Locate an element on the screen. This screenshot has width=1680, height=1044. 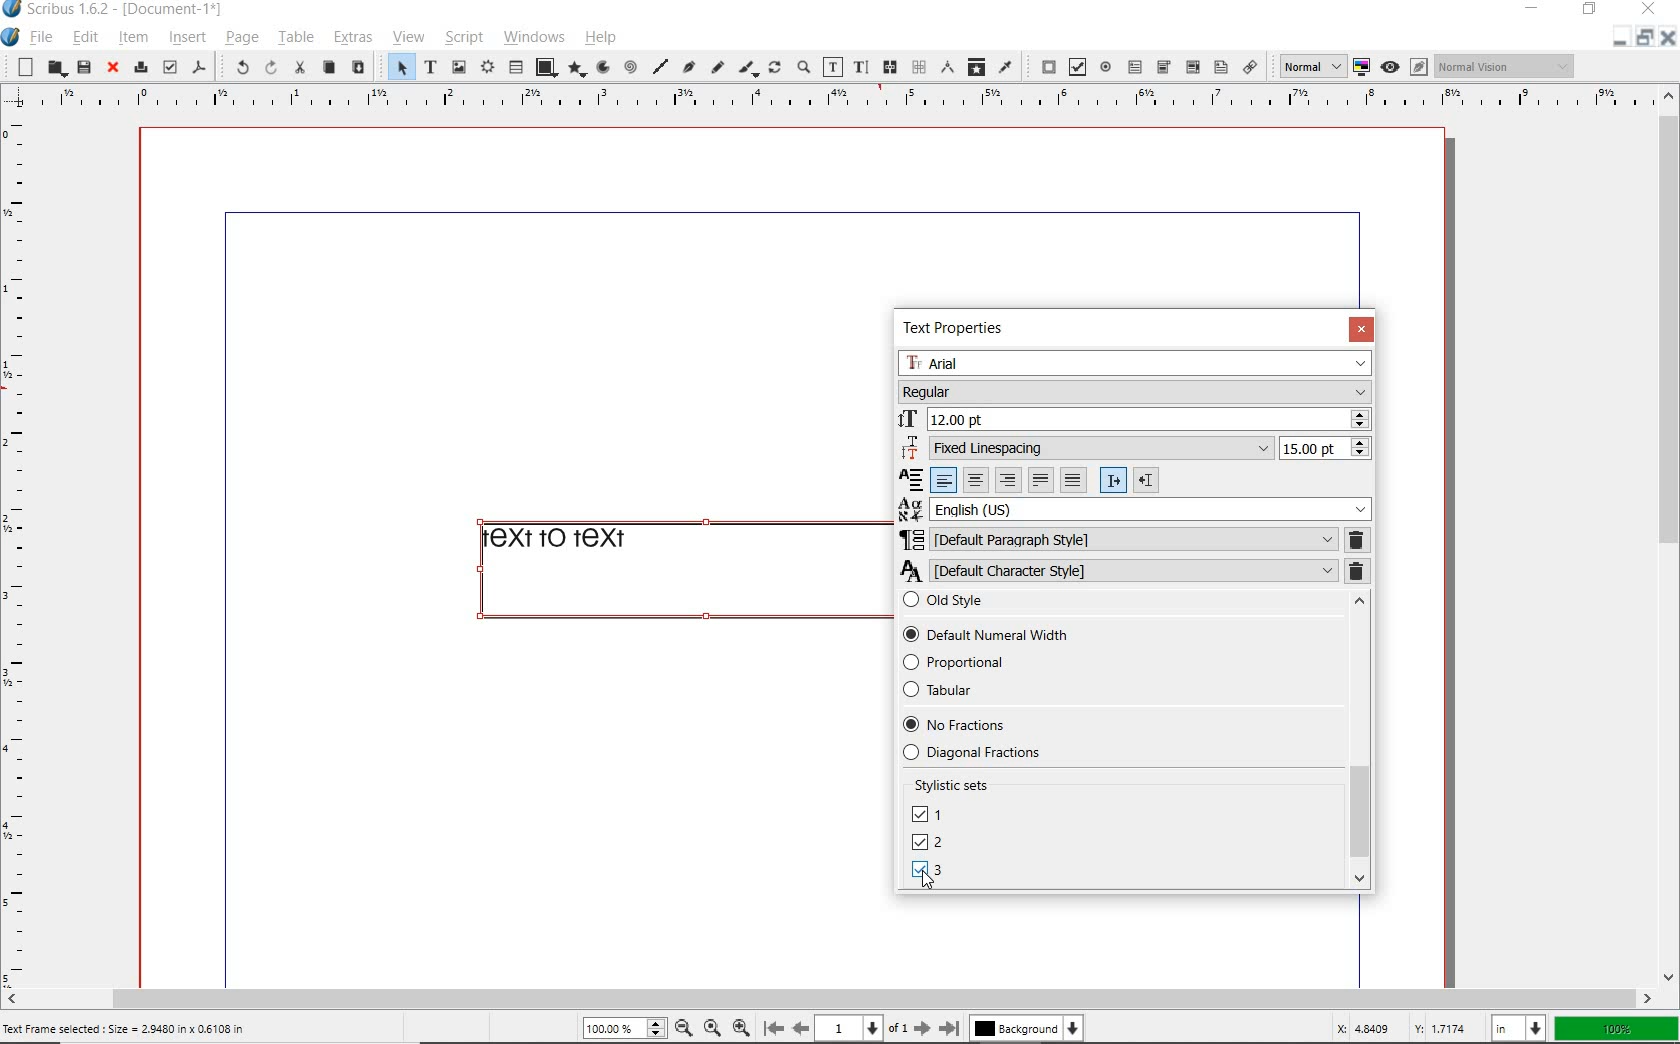
UNICASE is located at coordinates (926, 814).